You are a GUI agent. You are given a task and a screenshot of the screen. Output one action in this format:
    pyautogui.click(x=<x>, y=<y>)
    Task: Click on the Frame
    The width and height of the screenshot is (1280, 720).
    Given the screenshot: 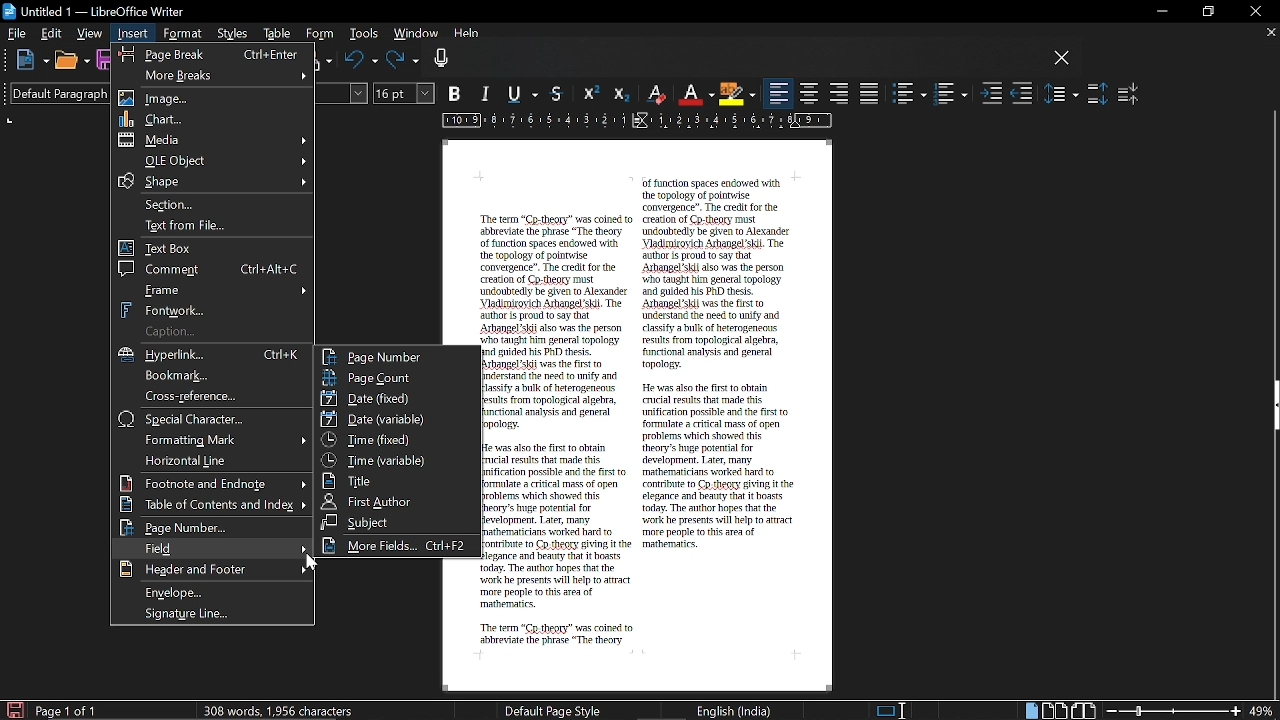 What is the action you would take?
    pyautogui.click(x=215, y=289)
    